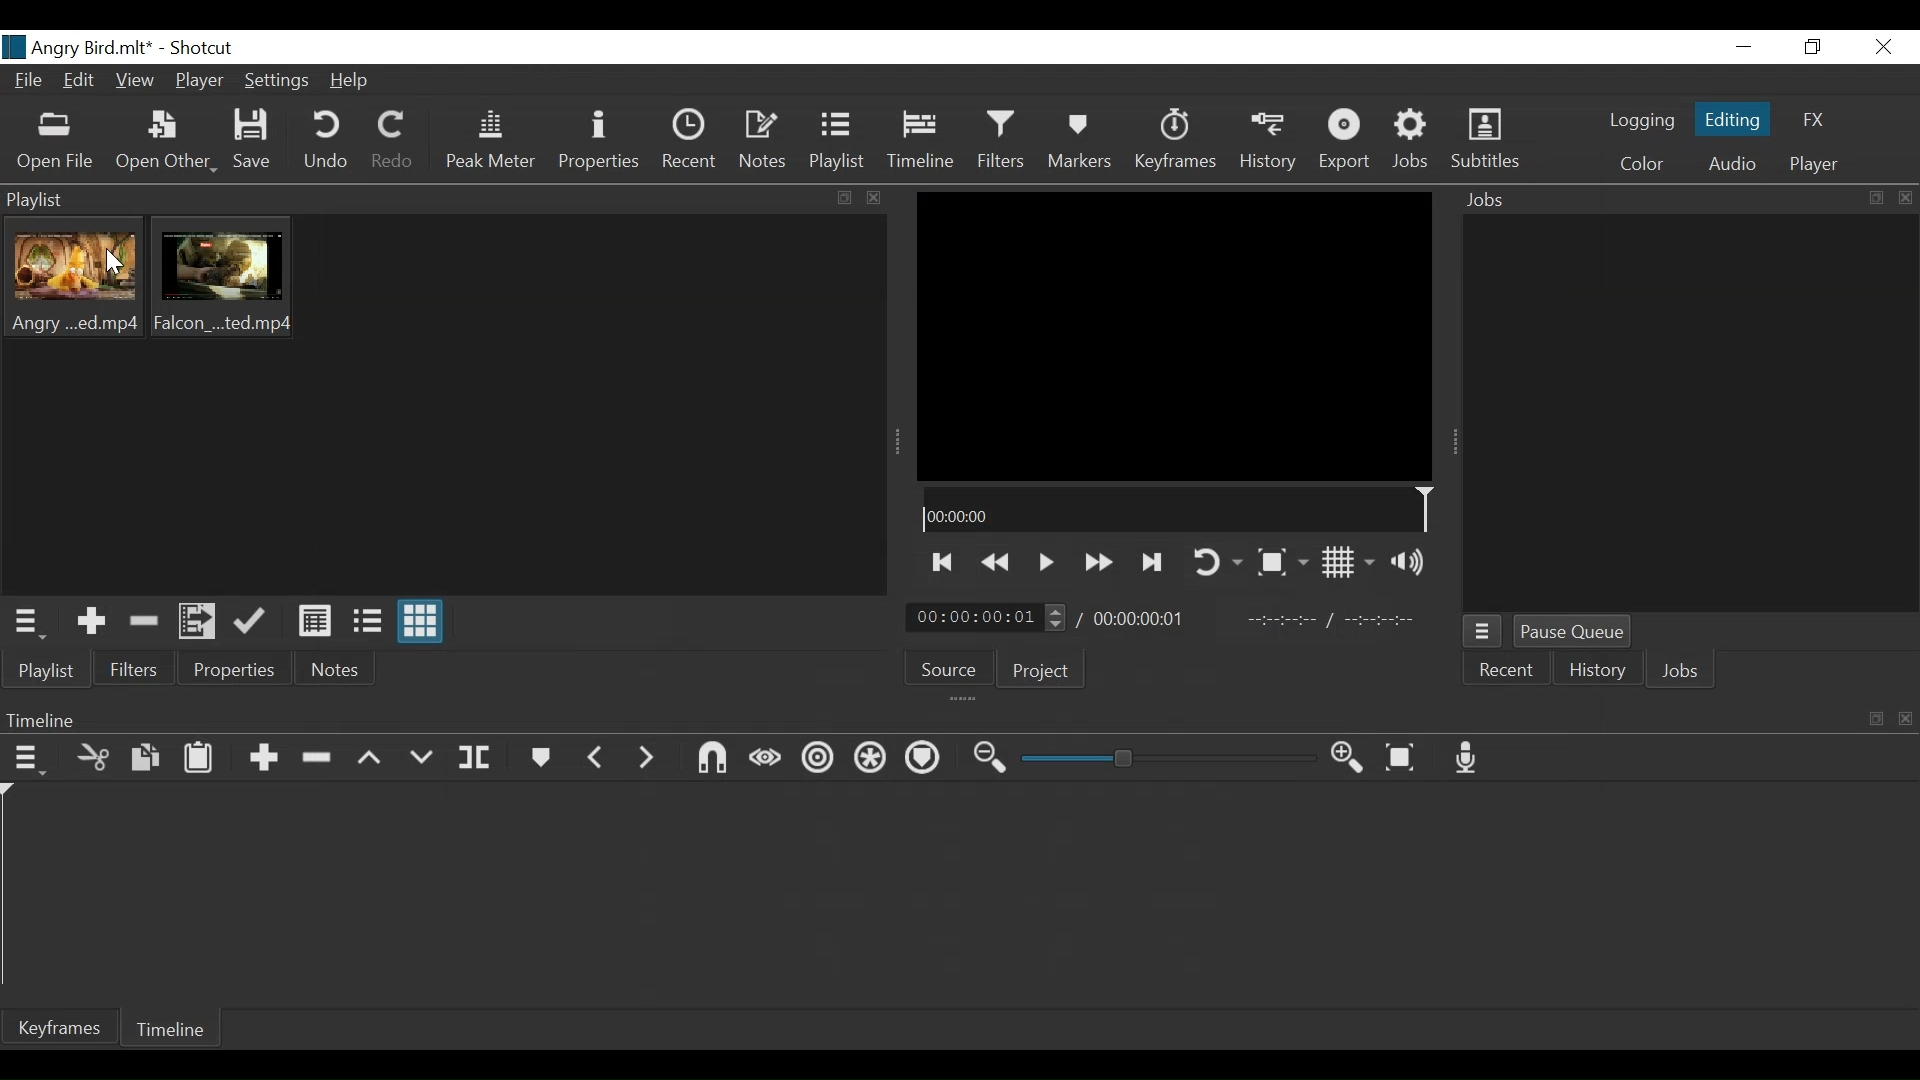  Describe the element at coordinates (1816, 165) in the screenshot. I see `Player` at that location.